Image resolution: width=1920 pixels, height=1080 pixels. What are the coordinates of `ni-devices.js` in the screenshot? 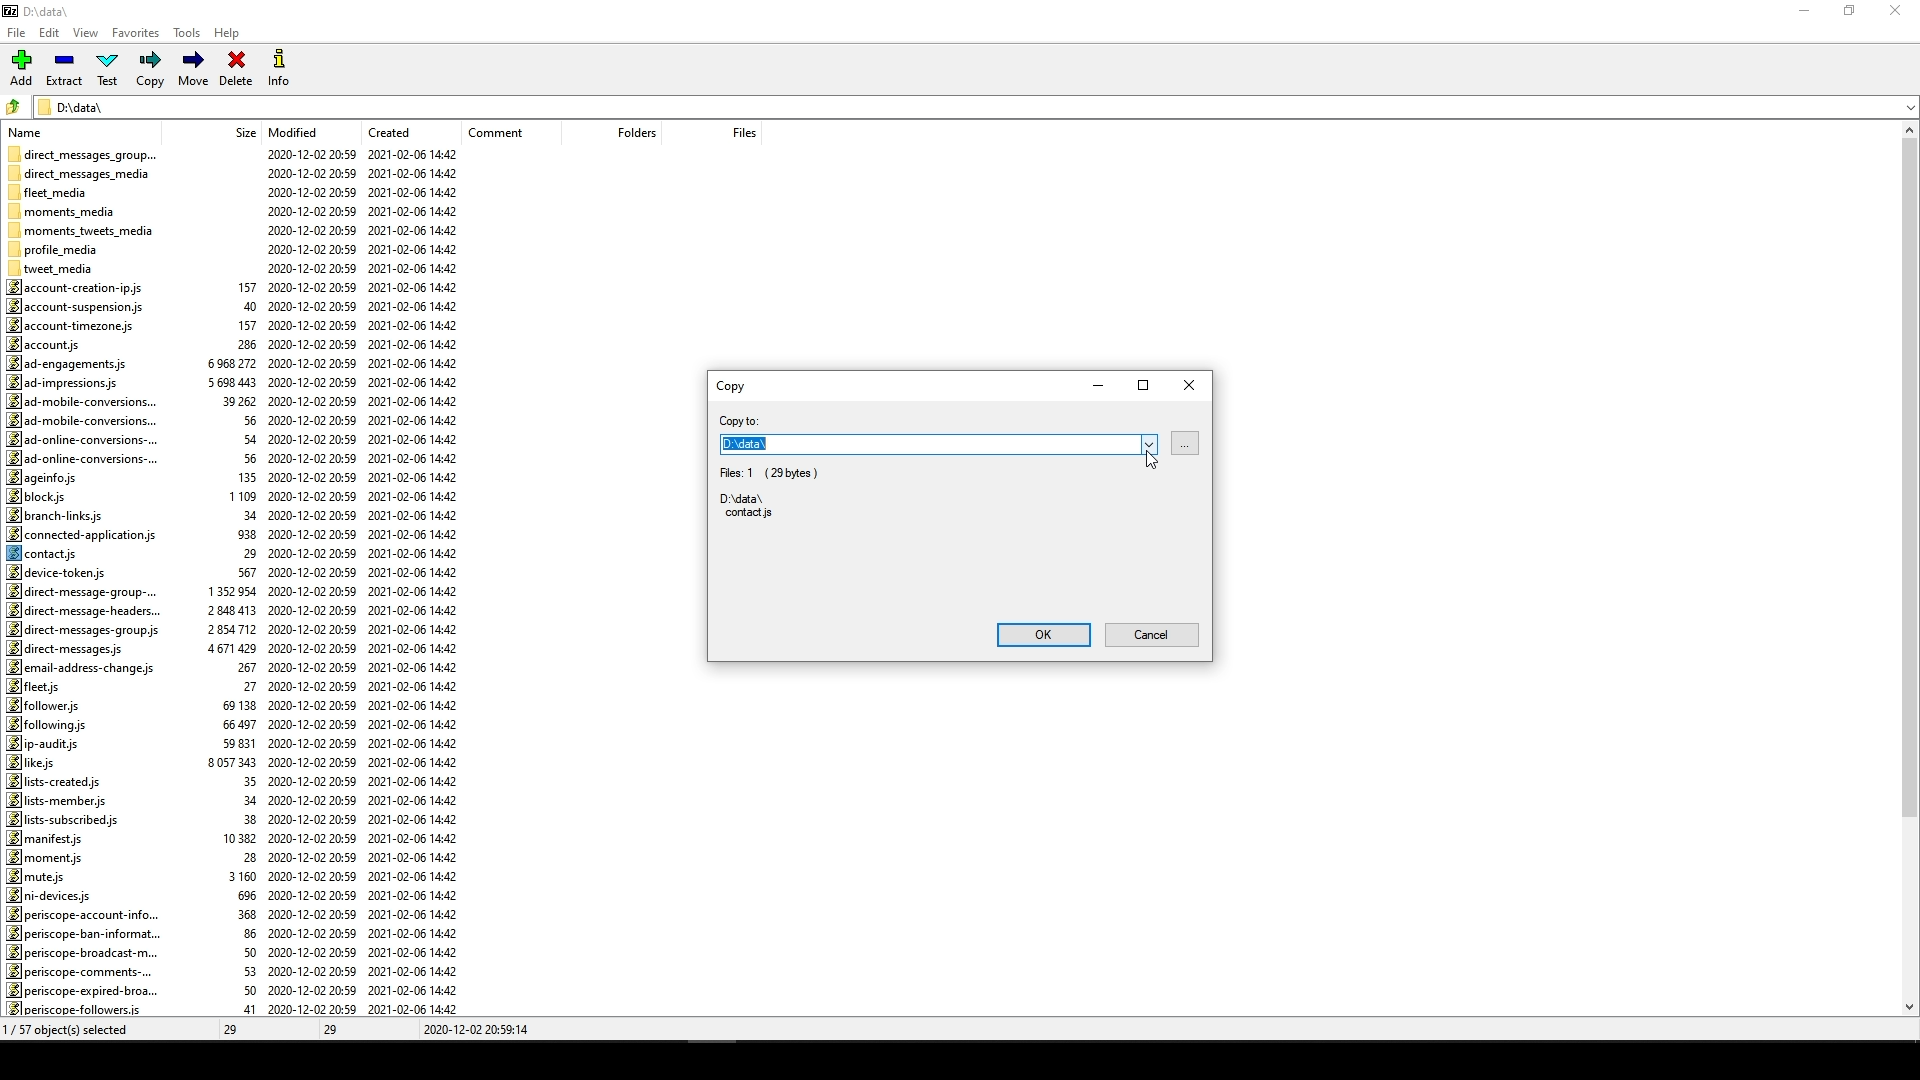 It's located at (53, 894).